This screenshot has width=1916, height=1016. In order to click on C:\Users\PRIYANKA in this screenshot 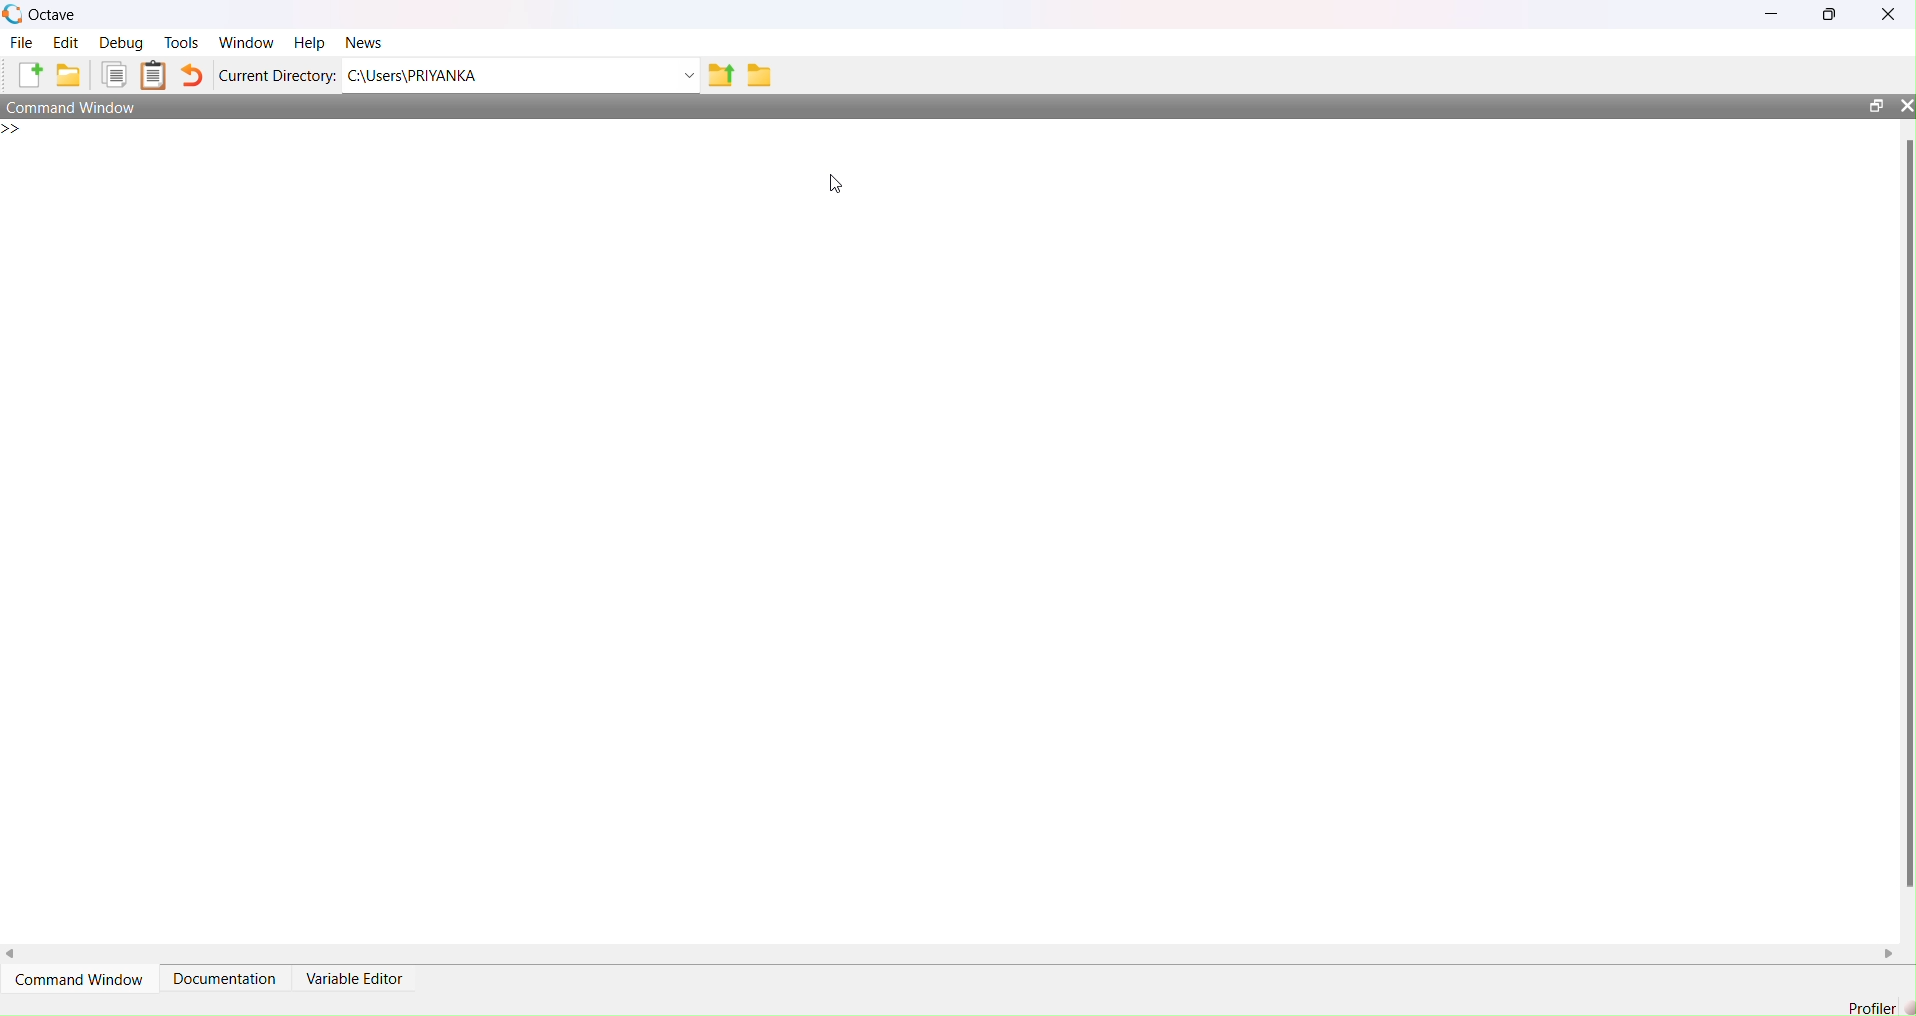, I will do `click(446, 78)`.